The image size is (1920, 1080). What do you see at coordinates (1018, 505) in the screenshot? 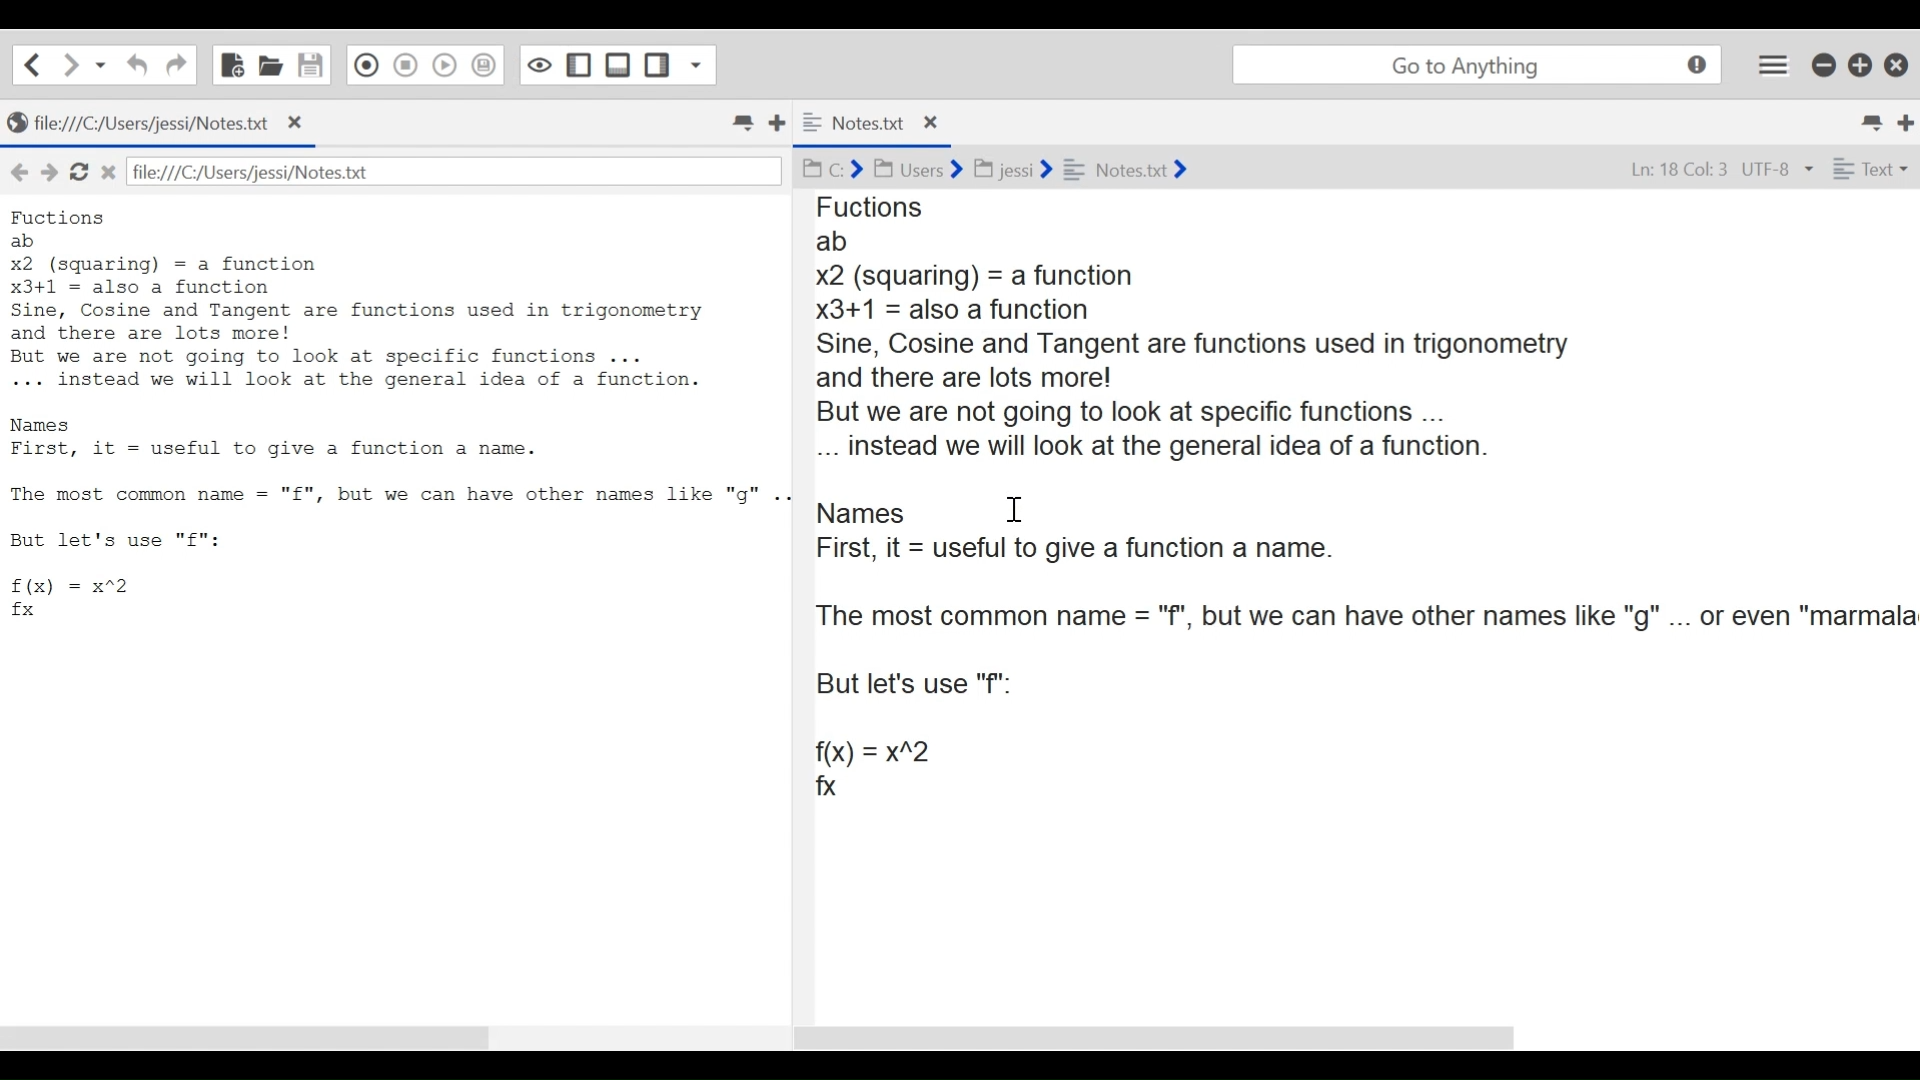
I see `text cursor` at bounding box center [1018, 505].